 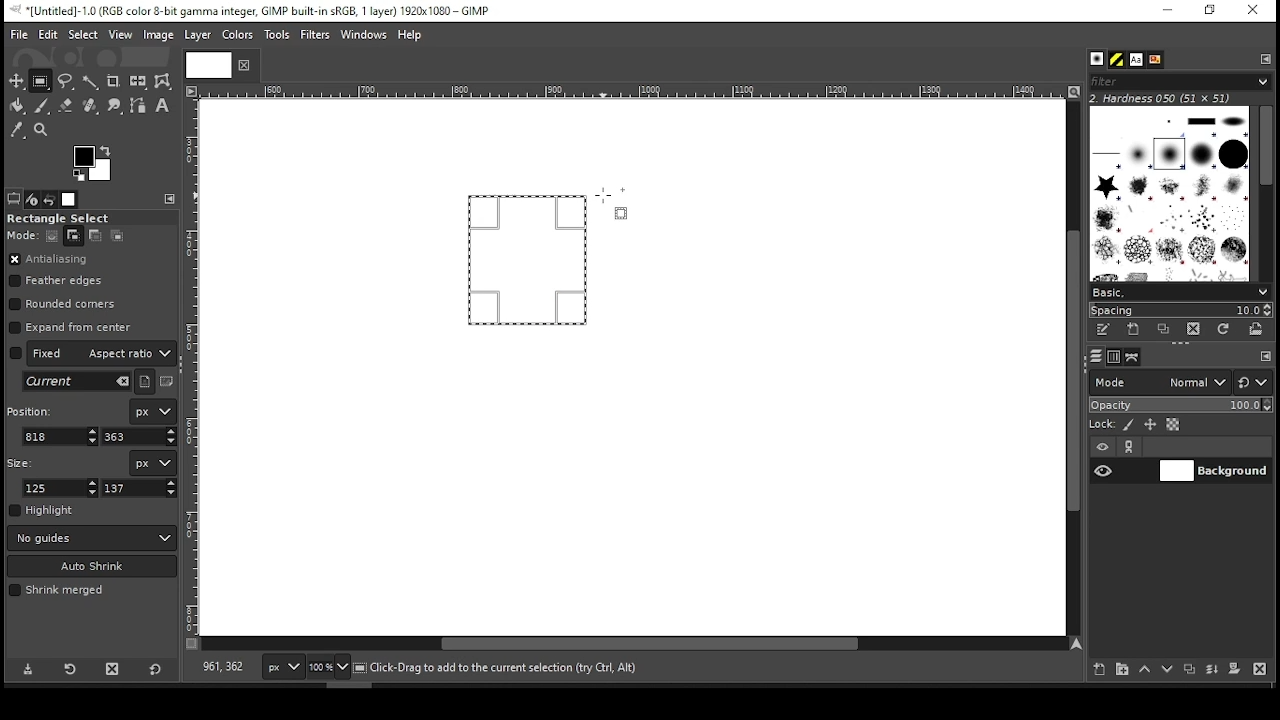 What do you see at coordinates (70, 200) in the screenshot?
I see `images` at bounding box center [70, 200].